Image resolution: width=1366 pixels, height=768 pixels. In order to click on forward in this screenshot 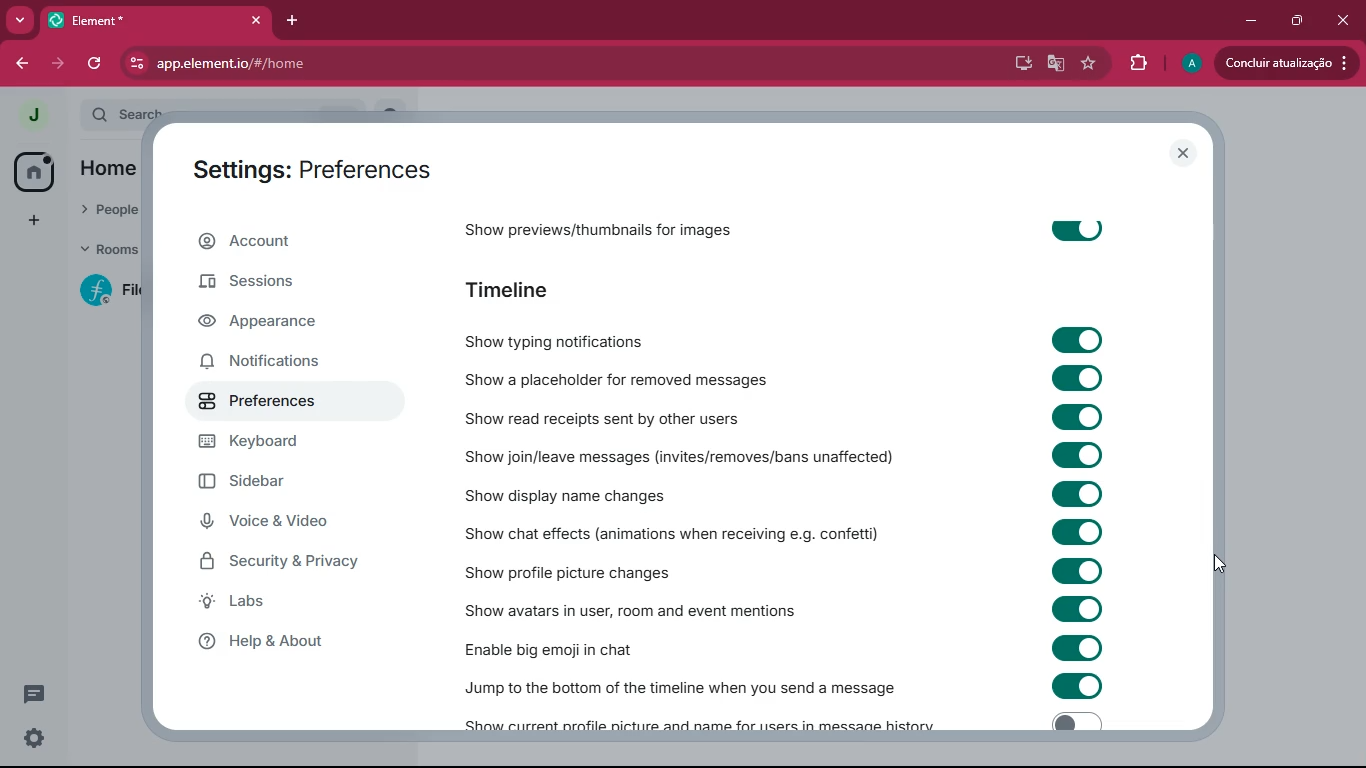, I will do `click(57, 63)`.